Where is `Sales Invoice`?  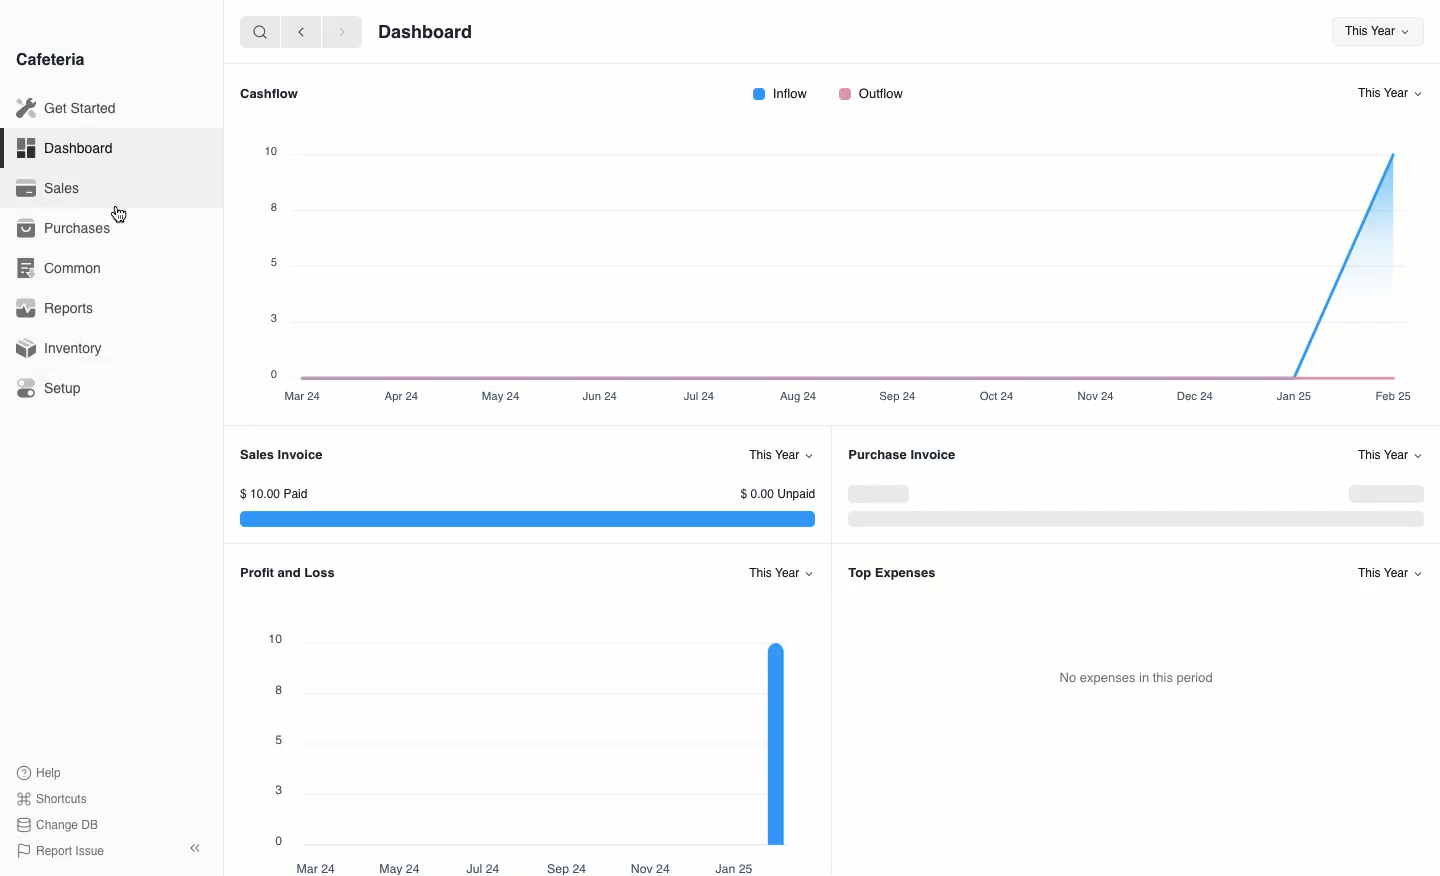
Sales Invoice is located at coordinates (284, 453).